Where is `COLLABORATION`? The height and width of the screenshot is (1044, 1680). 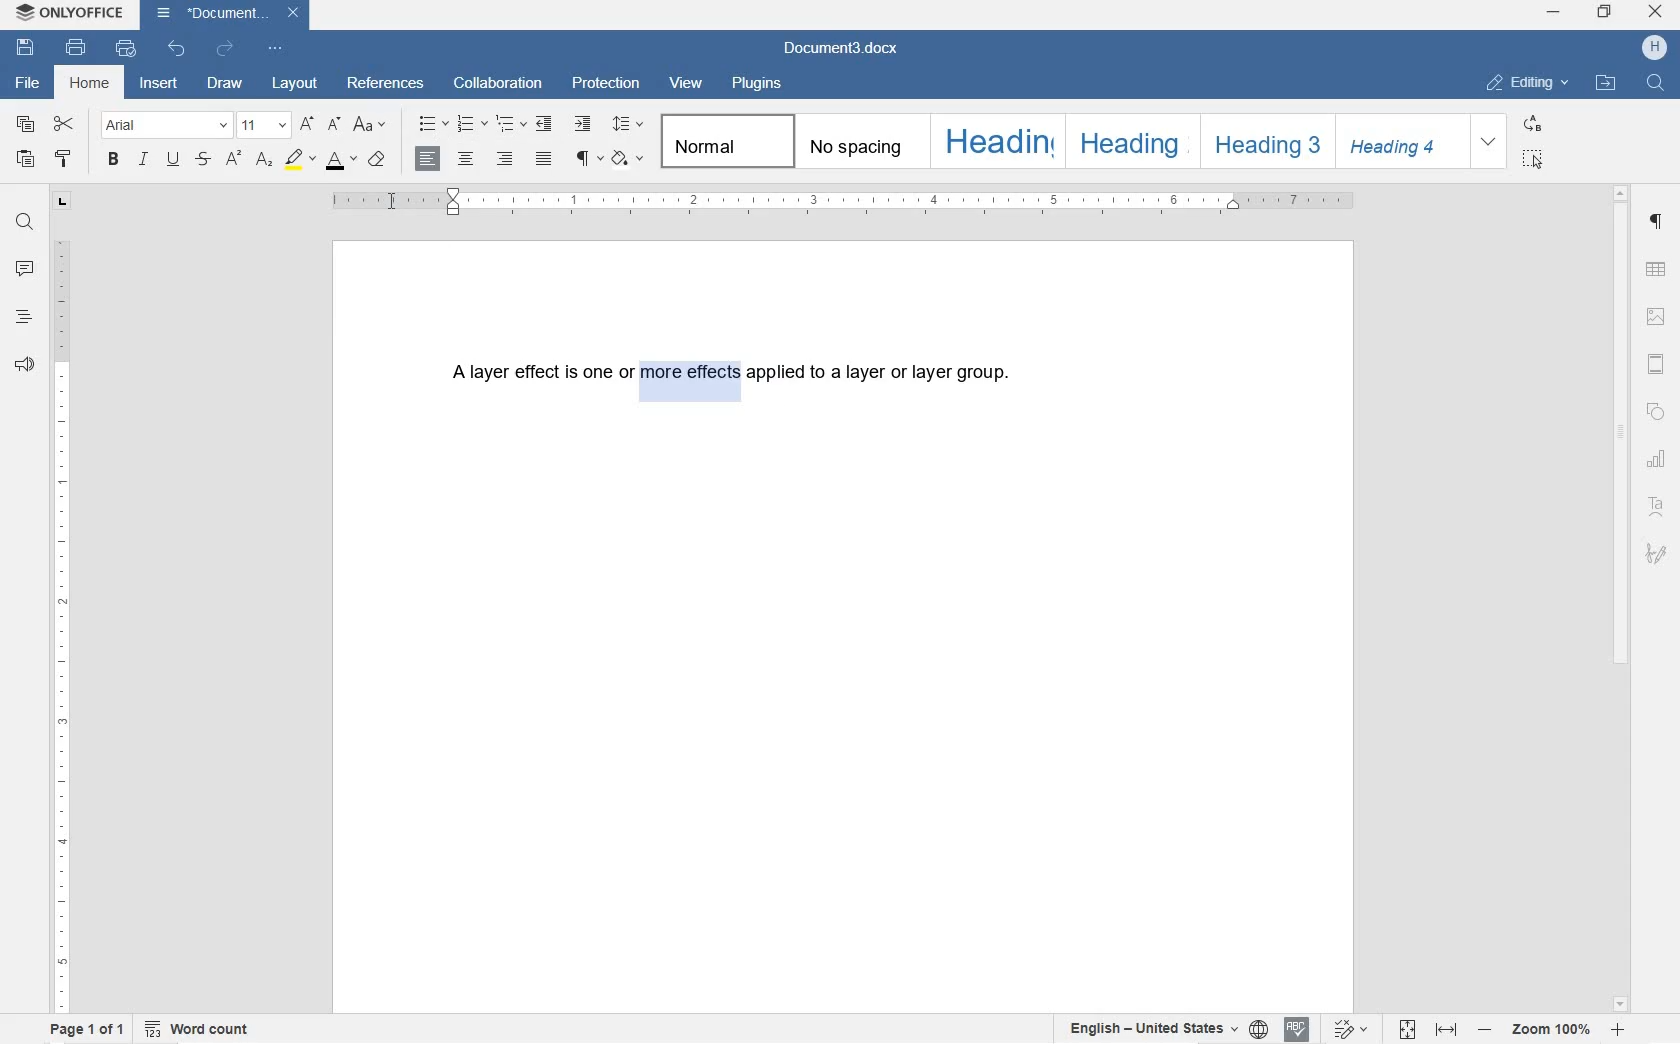 COLLABORATION is located at coordinates (498, 82).